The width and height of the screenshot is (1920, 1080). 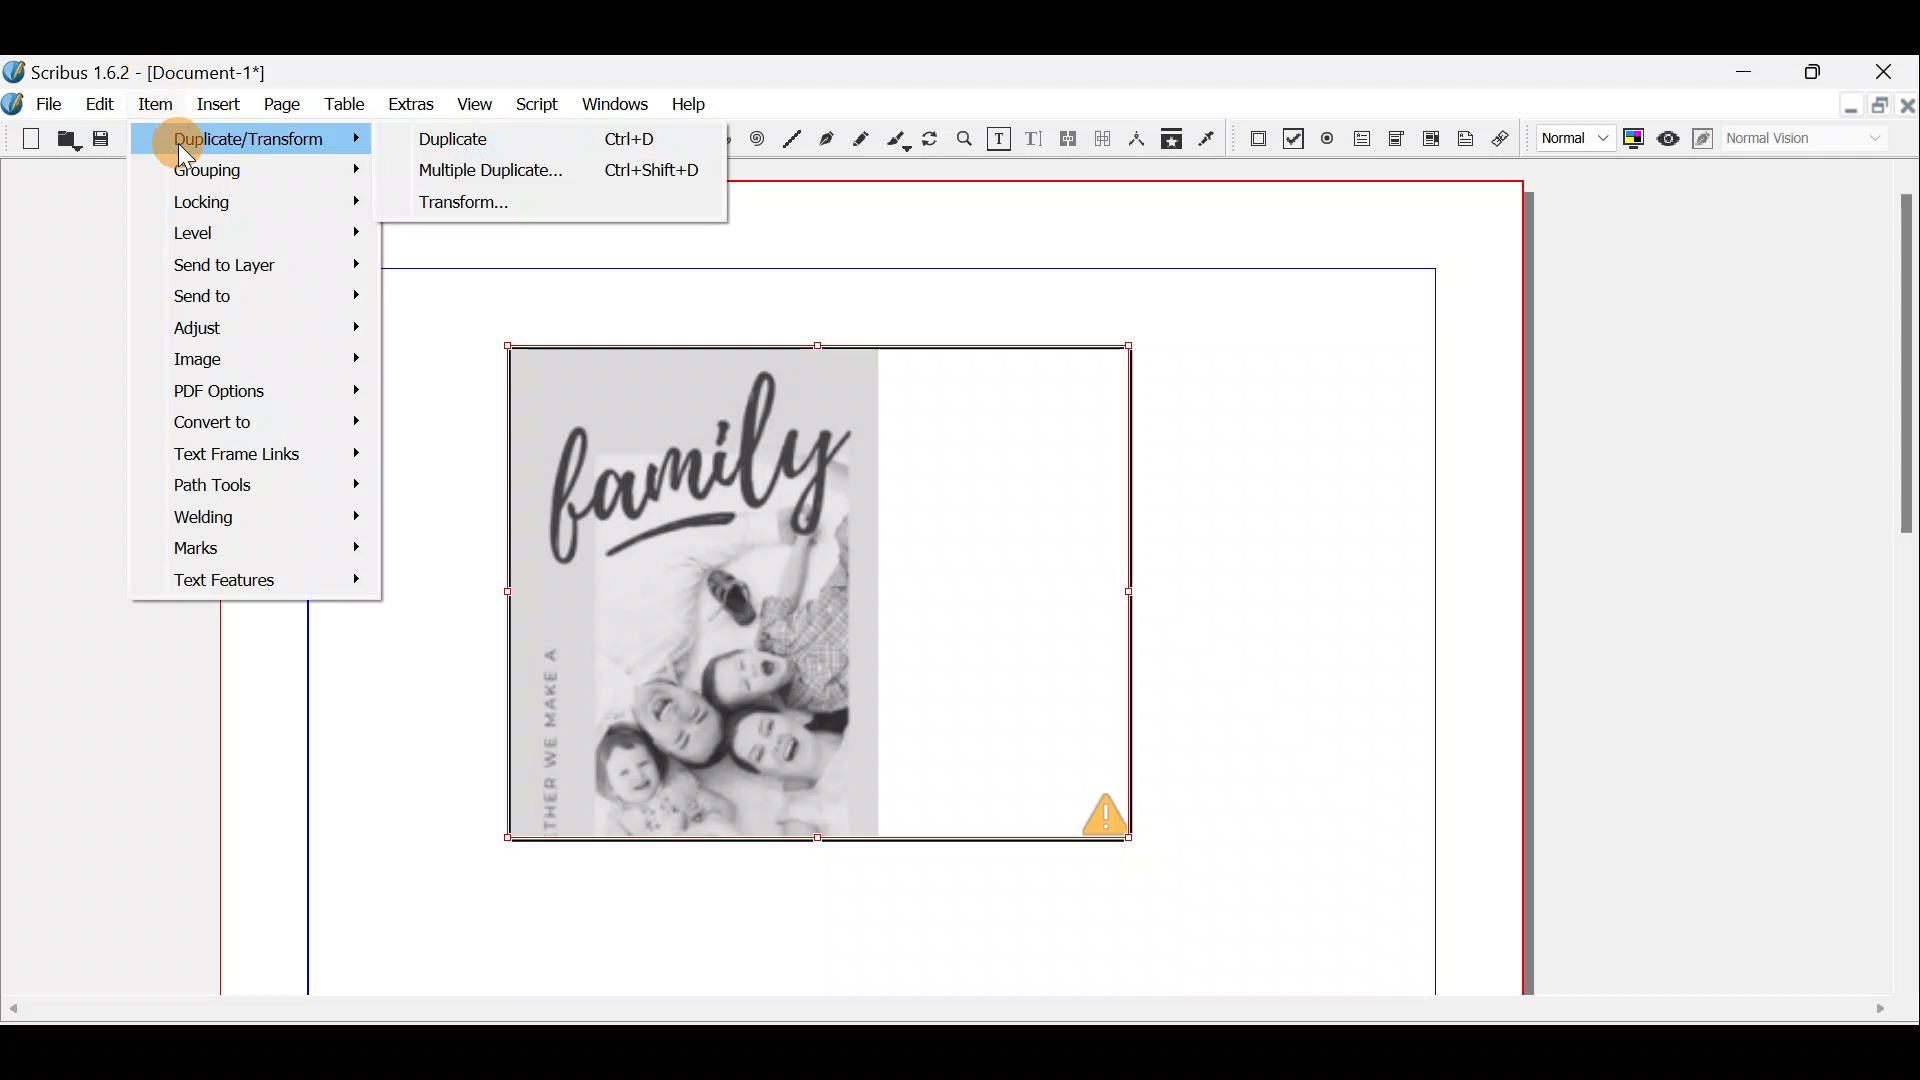 What do you see at coordinates (1747, 73) in the screenshot?
I see `Minimise` at bounding box center [1747, 73].